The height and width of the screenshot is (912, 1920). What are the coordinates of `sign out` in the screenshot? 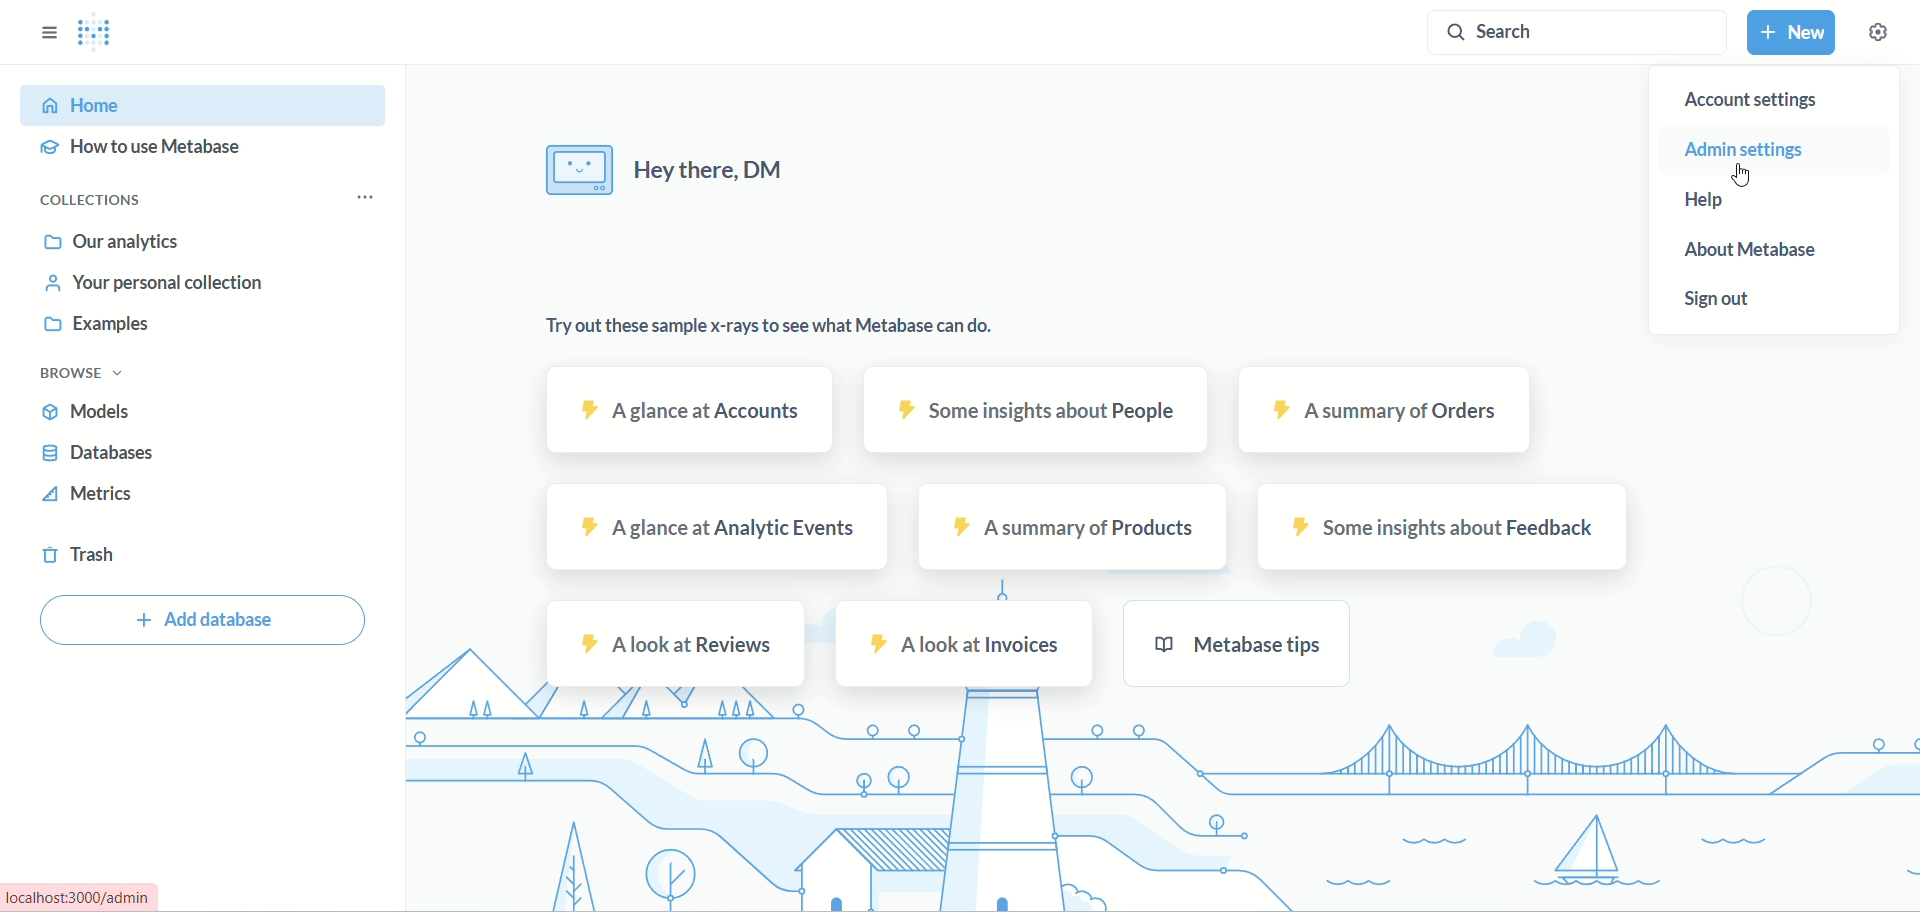 It's located at (1719, 300).